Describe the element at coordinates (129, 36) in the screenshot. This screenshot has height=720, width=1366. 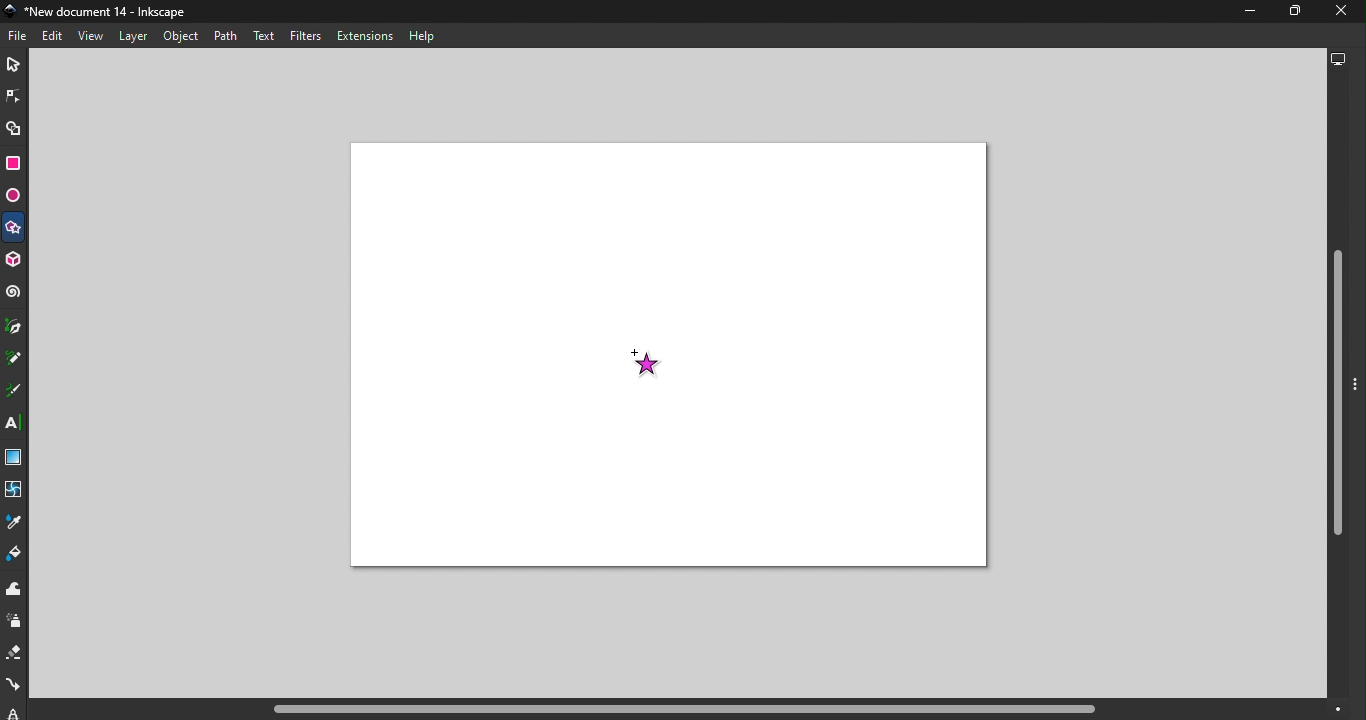
I see `Layer` at that location.